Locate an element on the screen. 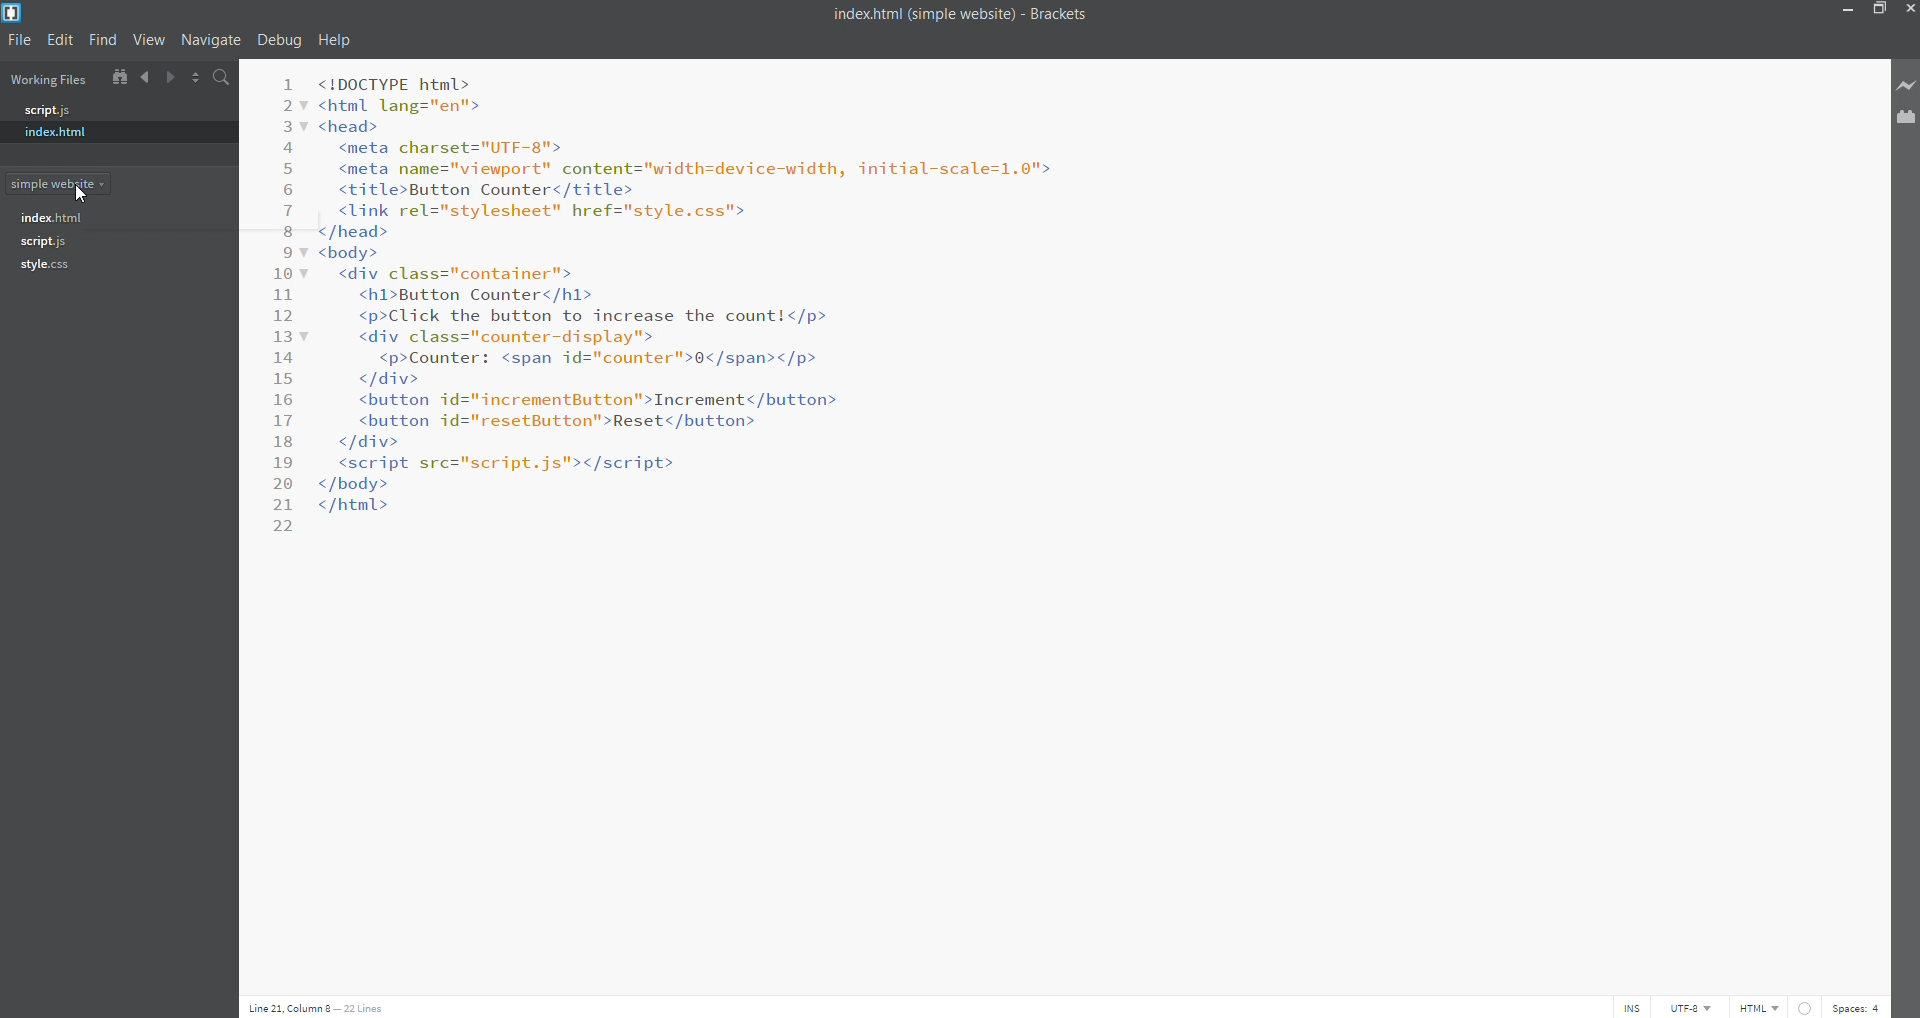  cursor is located at coordinates (83, 195).